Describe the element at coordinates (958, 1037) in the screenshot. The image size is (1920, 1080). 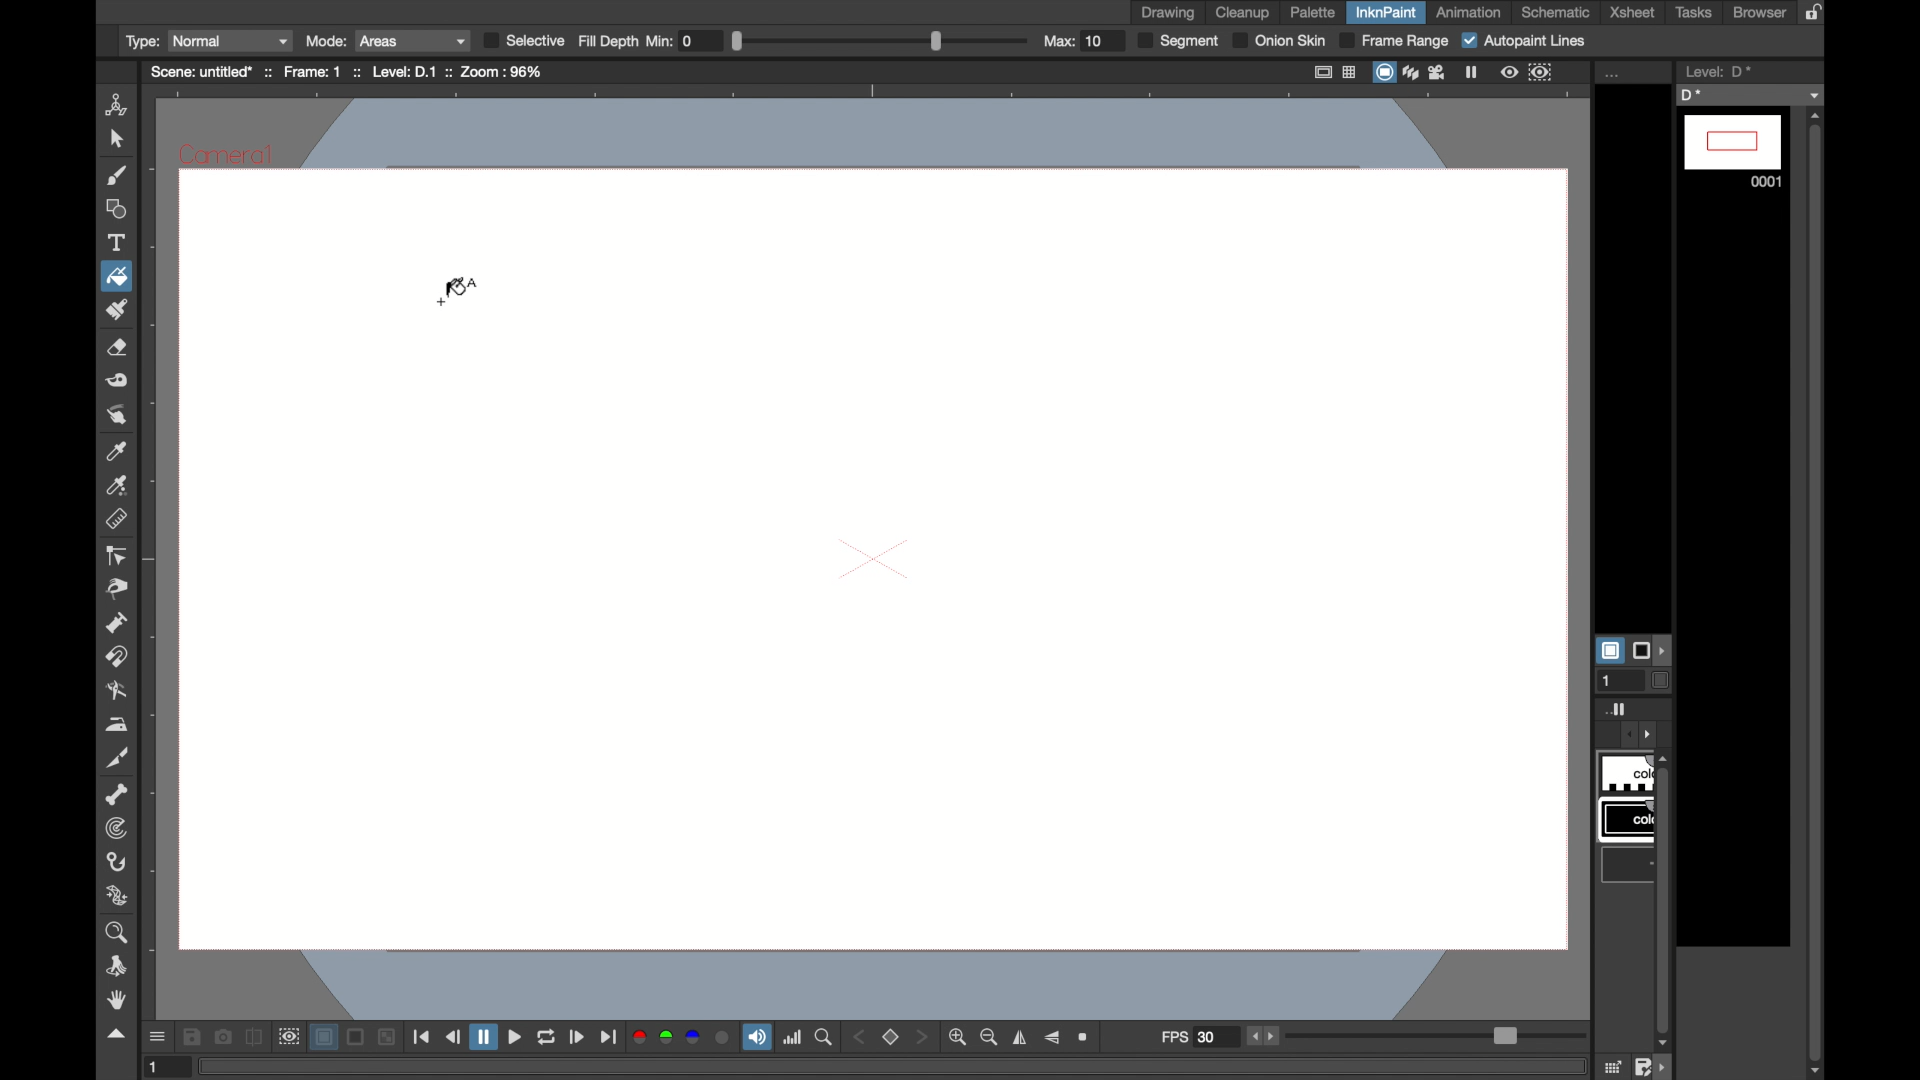
I see `zoom in` at that location.